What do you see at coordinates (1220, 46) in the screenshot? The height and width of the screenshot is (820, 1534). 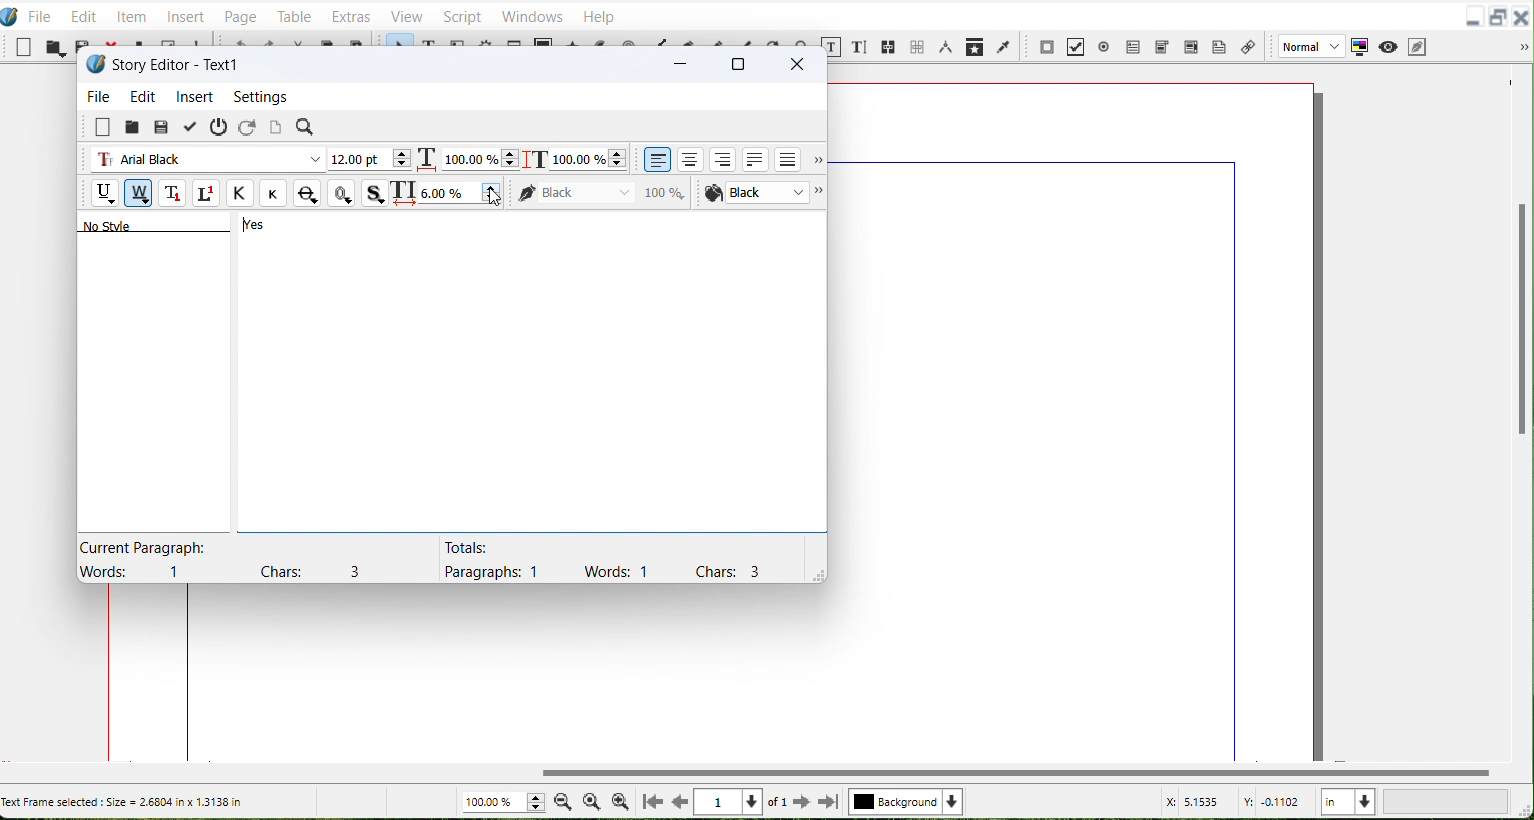 I see `Text Annotation` at bounding box center [1220, 46].